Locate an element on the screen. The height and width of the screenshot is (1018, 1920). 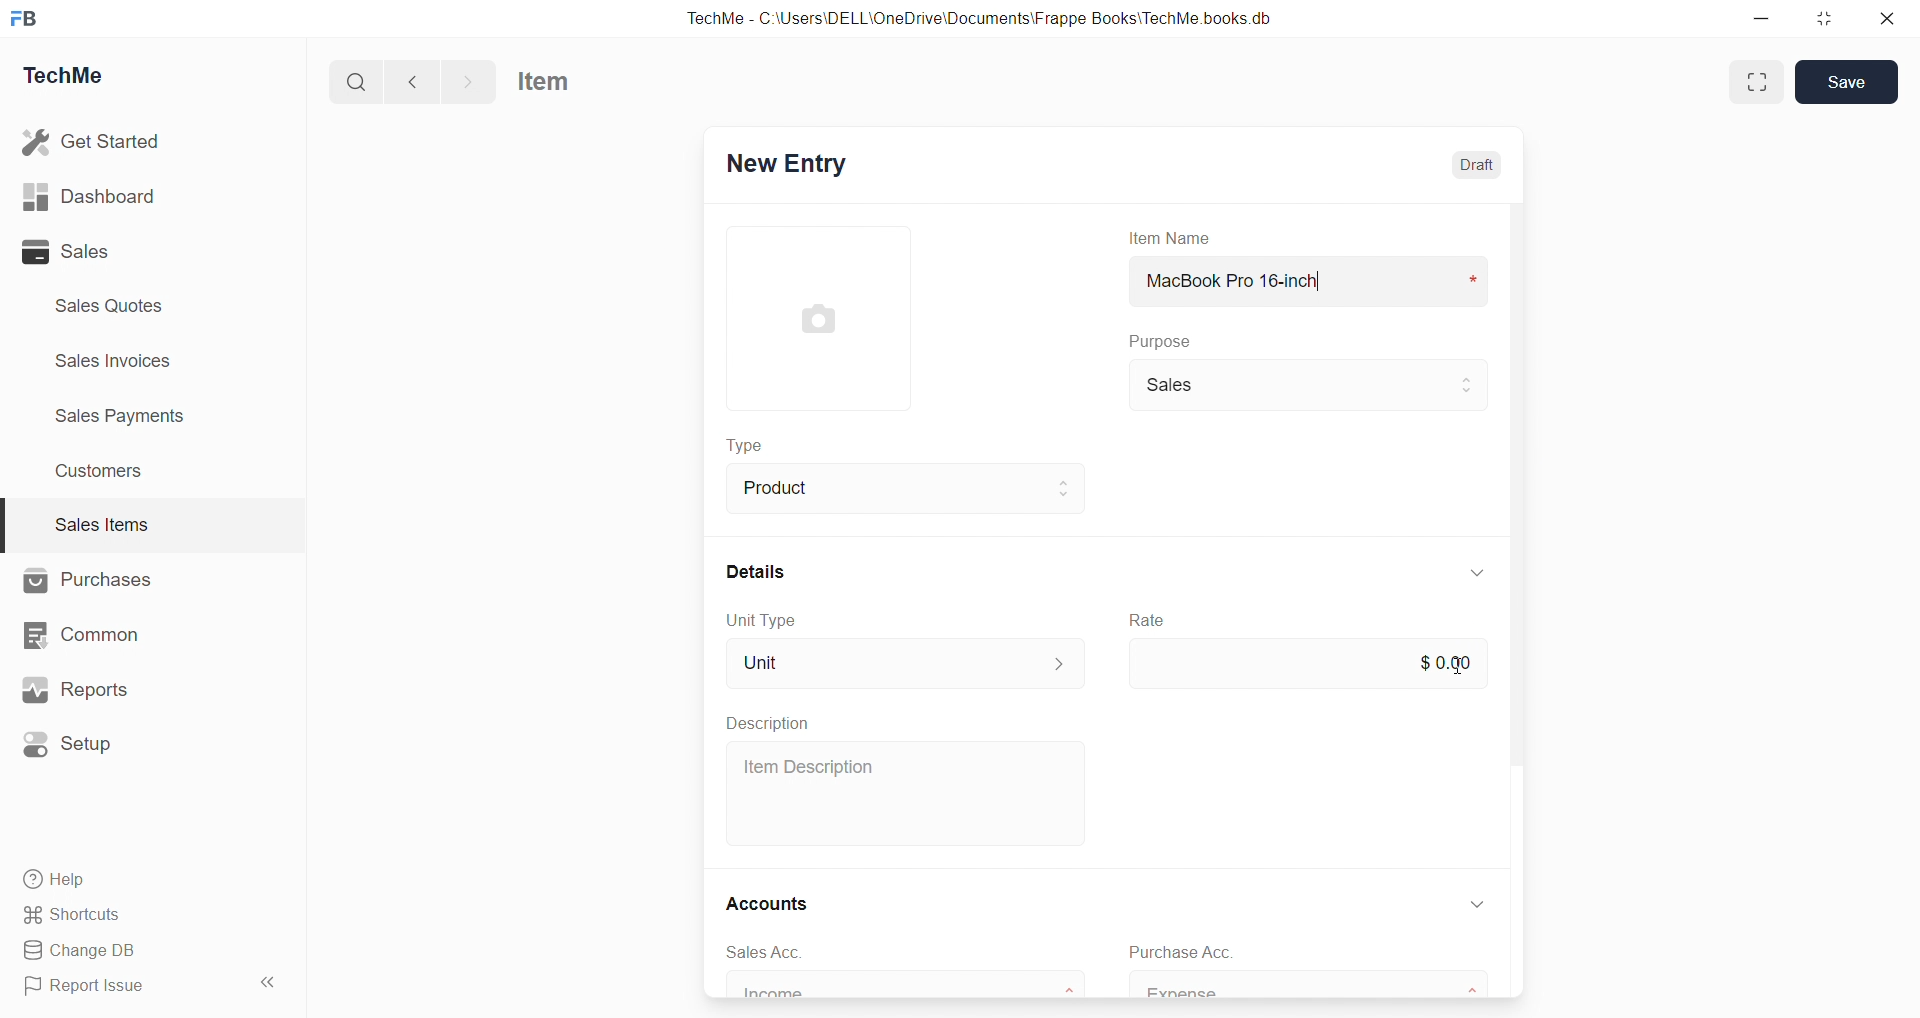
Purpose is located at coordinates (1157, 340).